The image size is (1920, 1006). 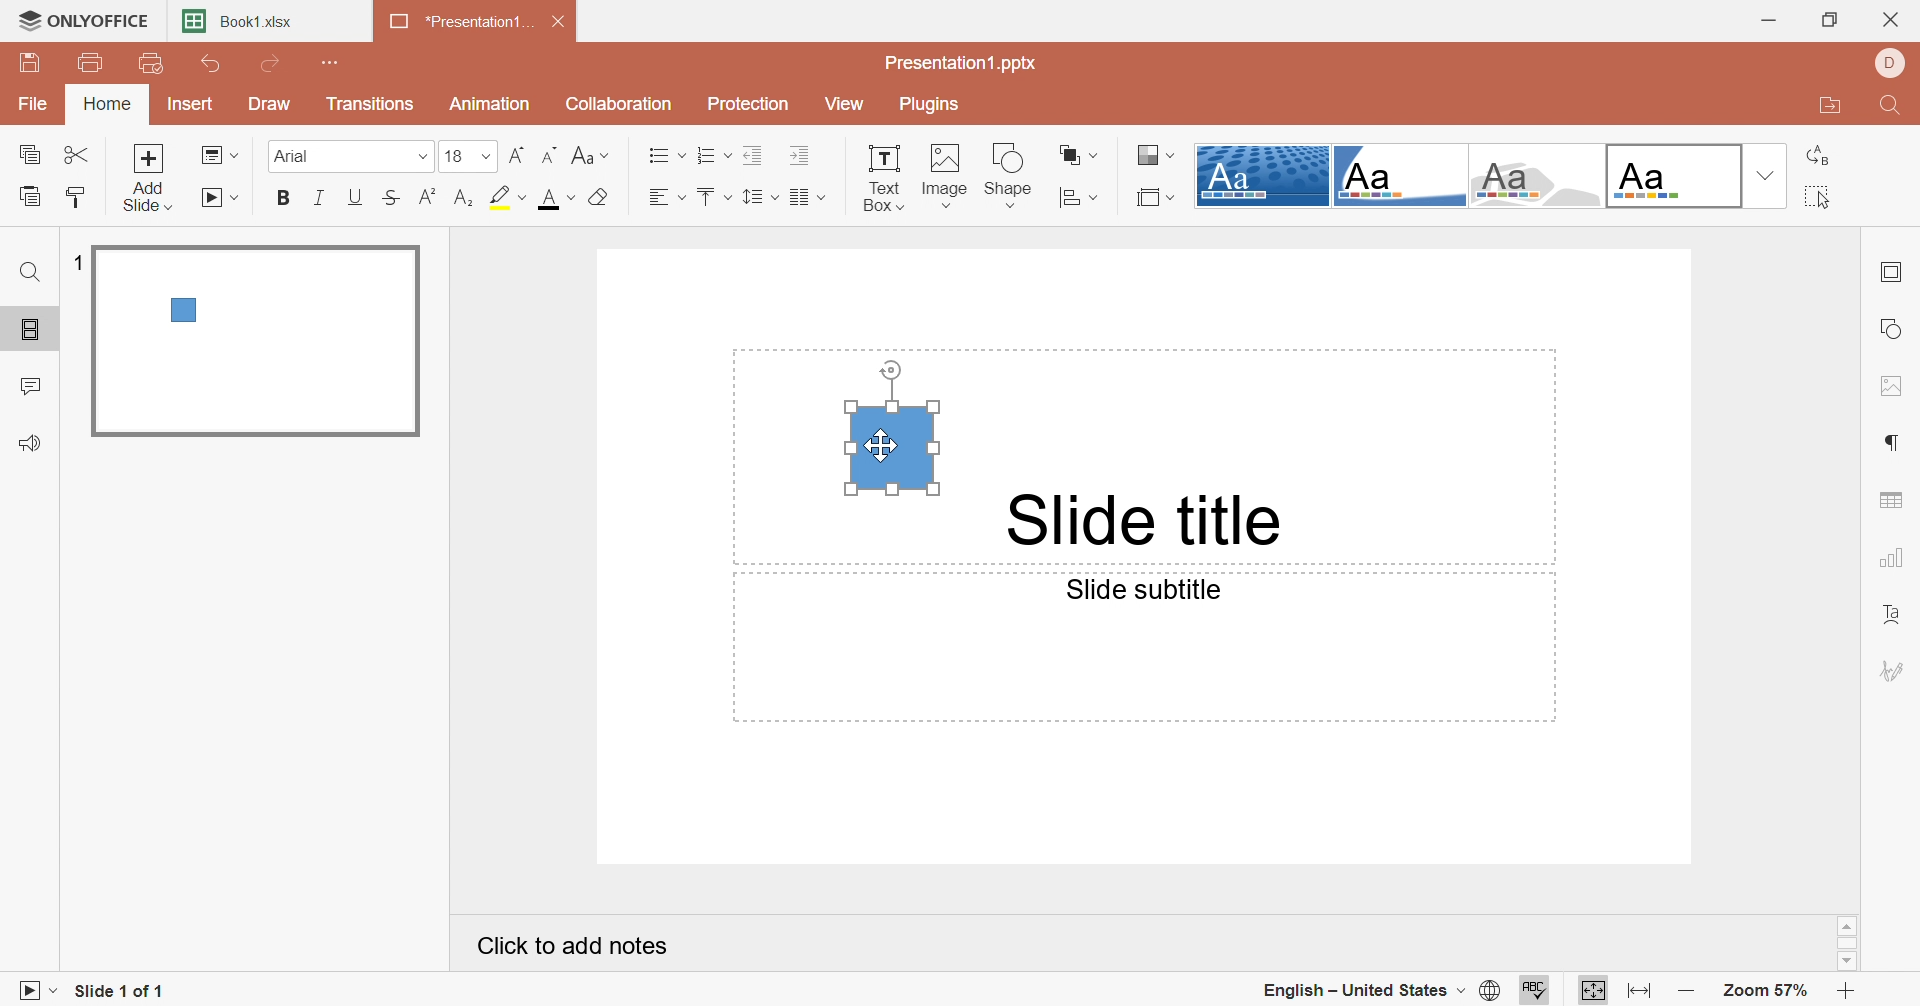 I want to click on Text Art settings, so click(x=1897, y=618).